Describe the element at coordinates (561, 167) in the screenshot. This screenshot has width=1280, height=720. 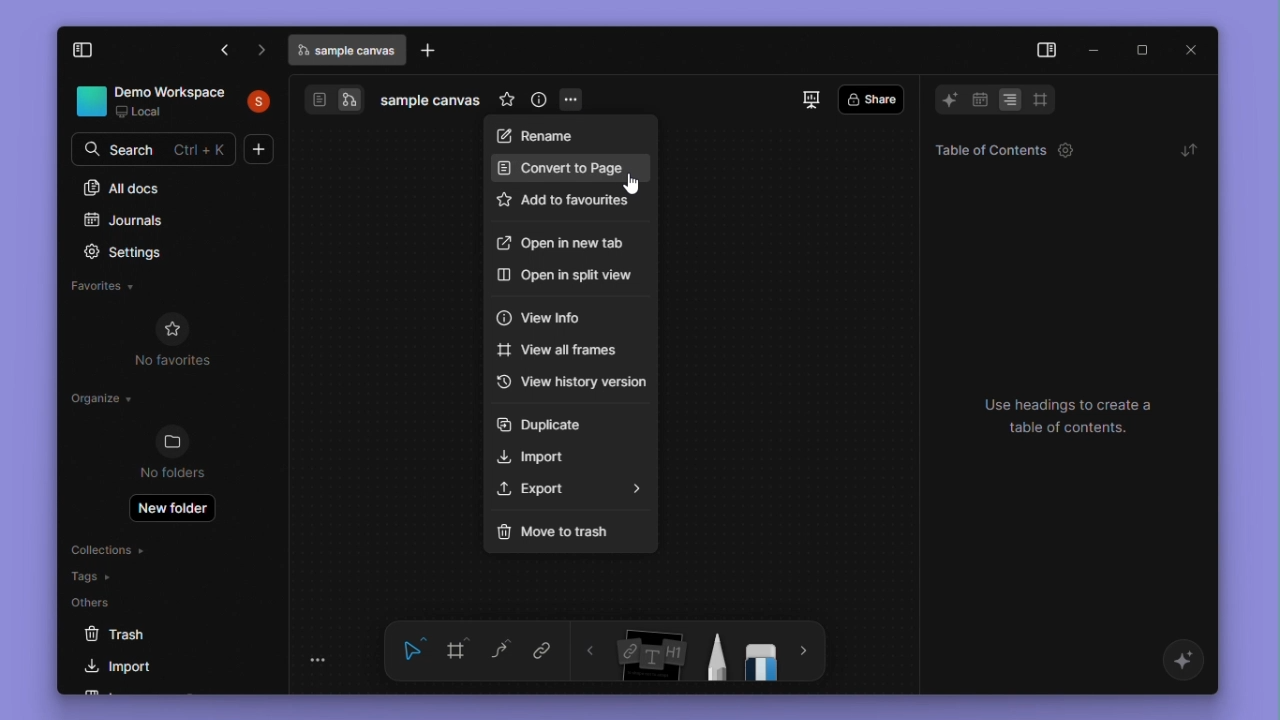
I see `Convert to page` at that location.